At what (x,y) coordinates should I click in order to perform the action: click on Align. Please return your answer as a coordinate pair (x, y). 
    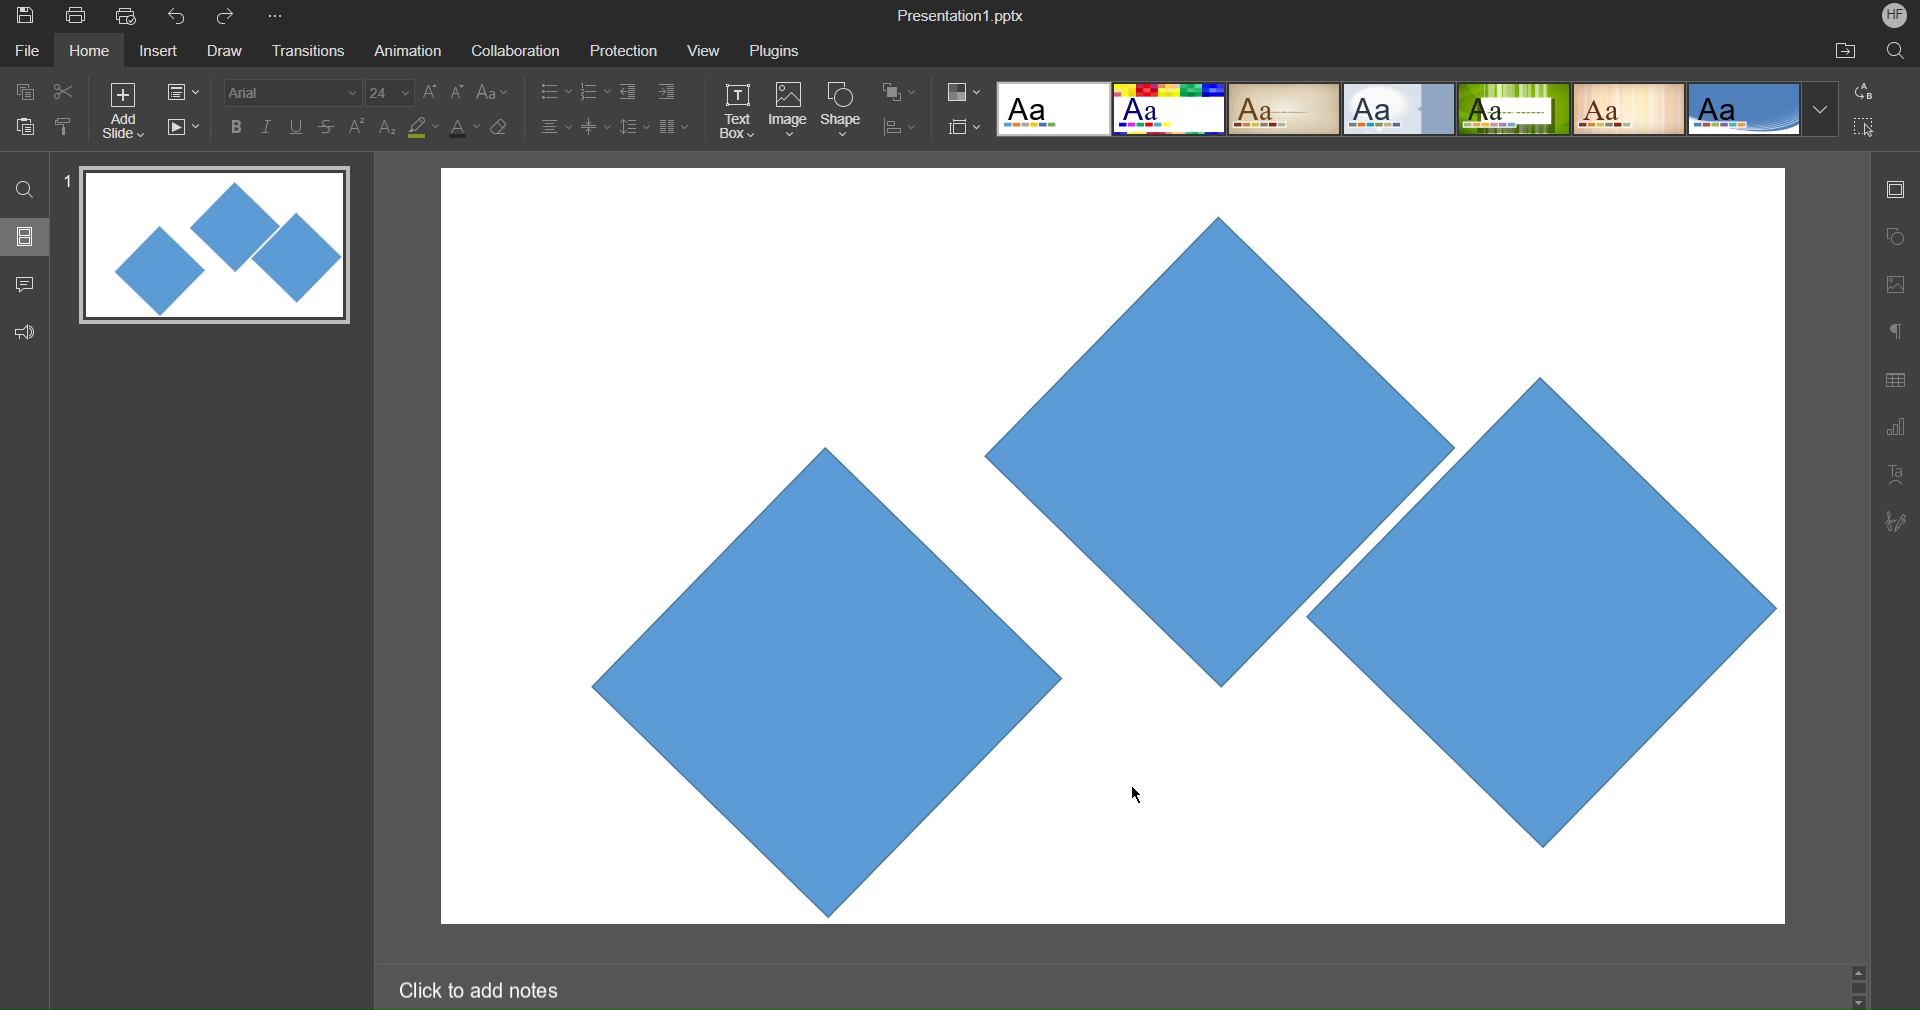
    Looking at the image, I should click on (899, 128).